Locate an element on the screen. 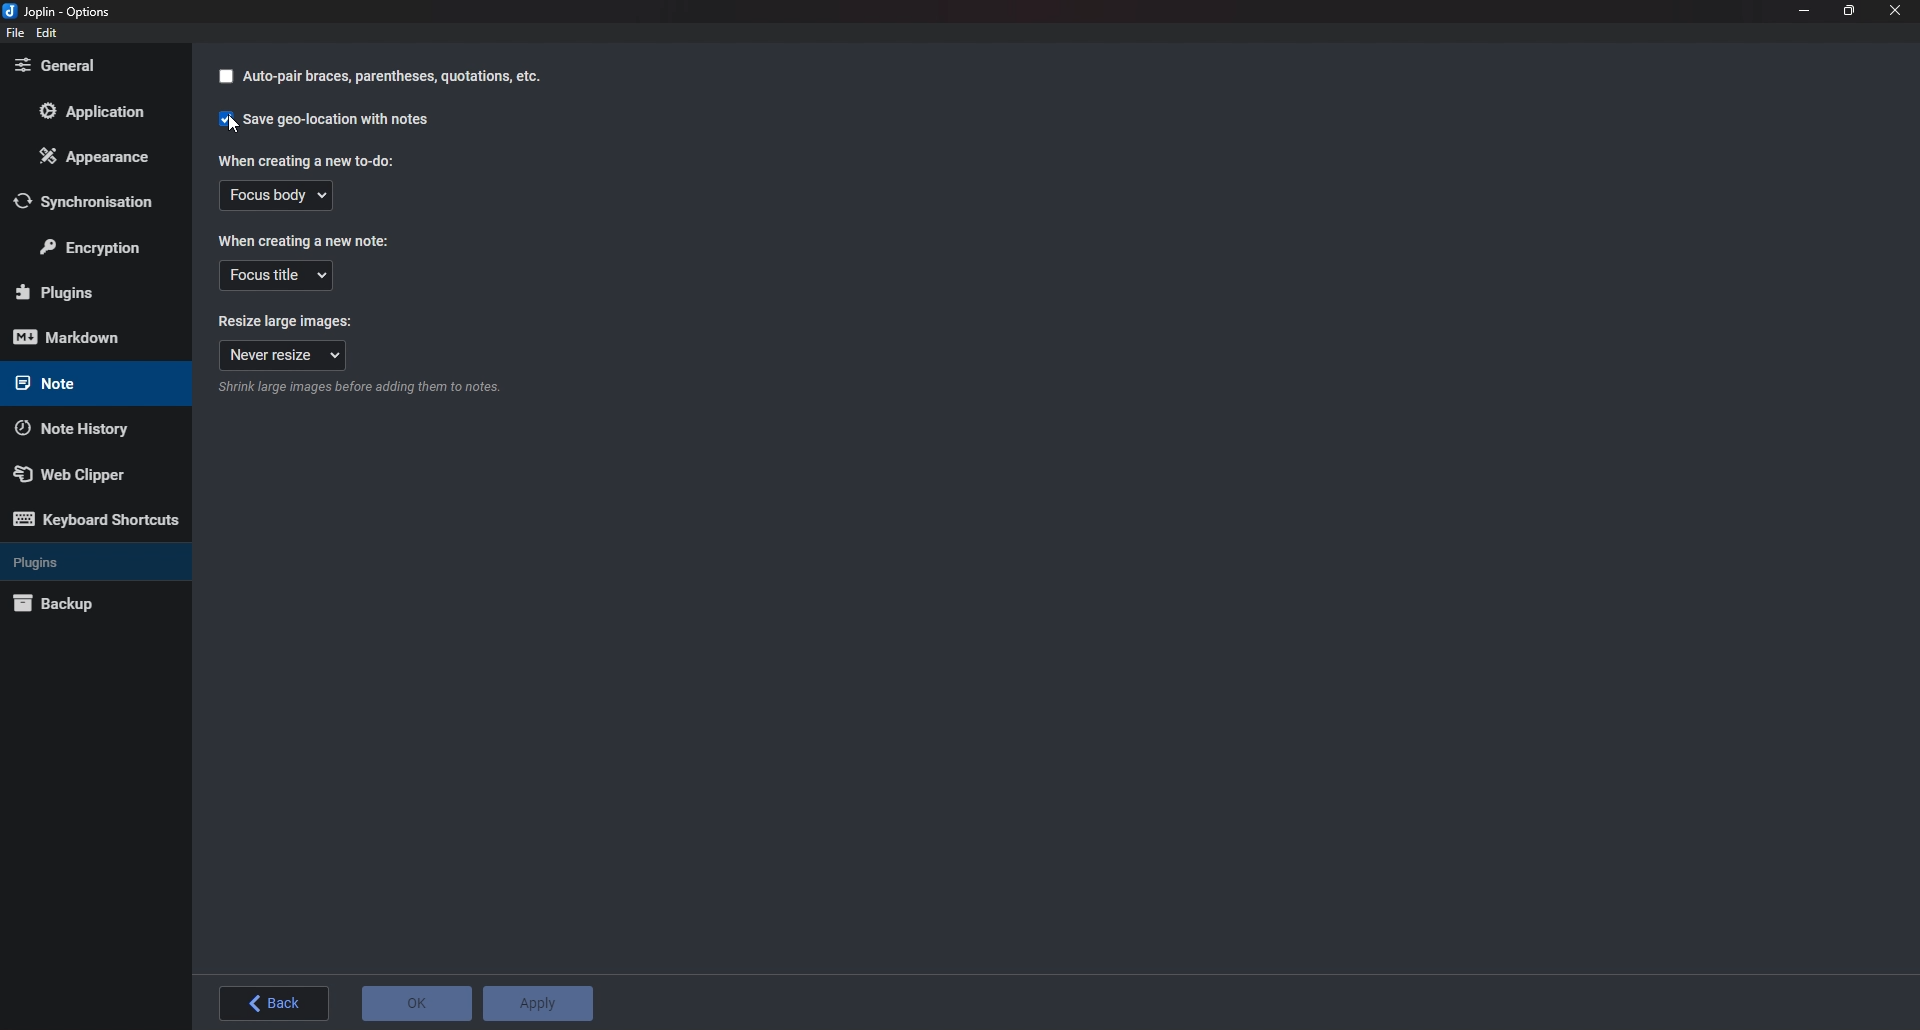 The image size is (1920, 1030). Encryption is located at coordinates (102, 244).